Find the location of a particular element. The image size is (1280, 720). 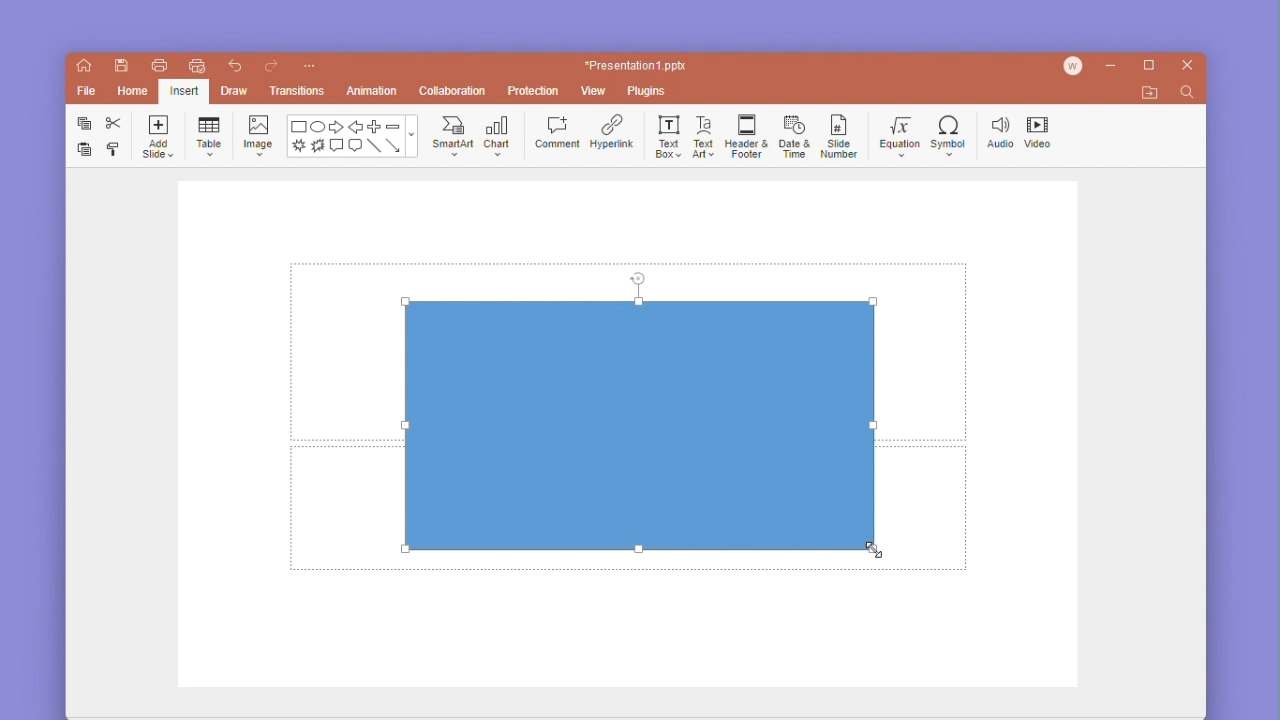

save is located at coordinates (119, 67).